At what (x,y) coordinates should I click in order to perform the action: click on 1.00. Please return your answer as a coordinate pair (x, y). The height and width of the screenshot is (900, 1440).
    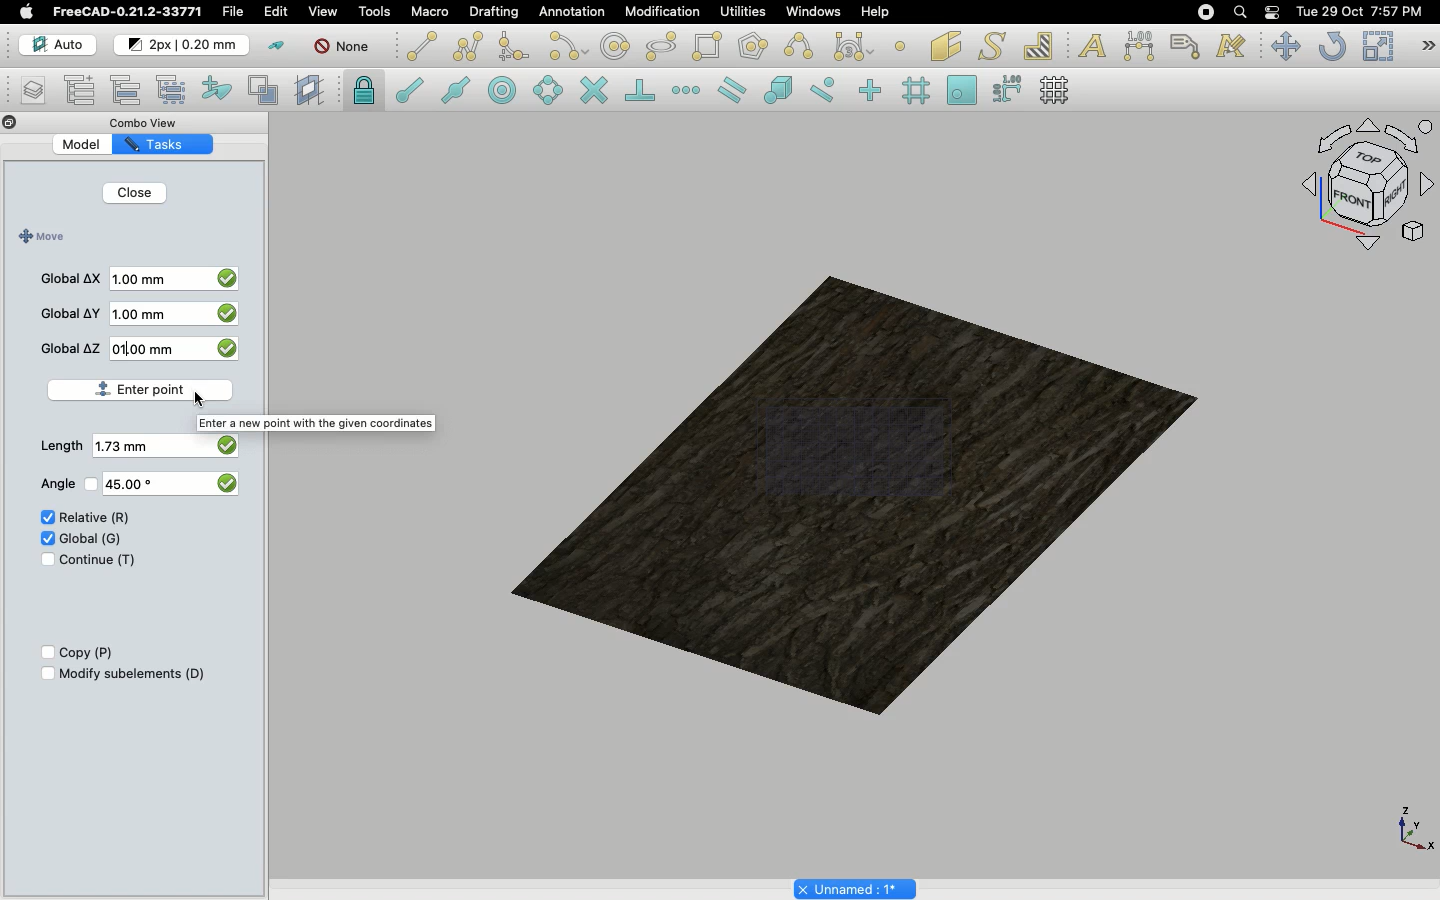
    Looking at the image, I should click on (144, 281).